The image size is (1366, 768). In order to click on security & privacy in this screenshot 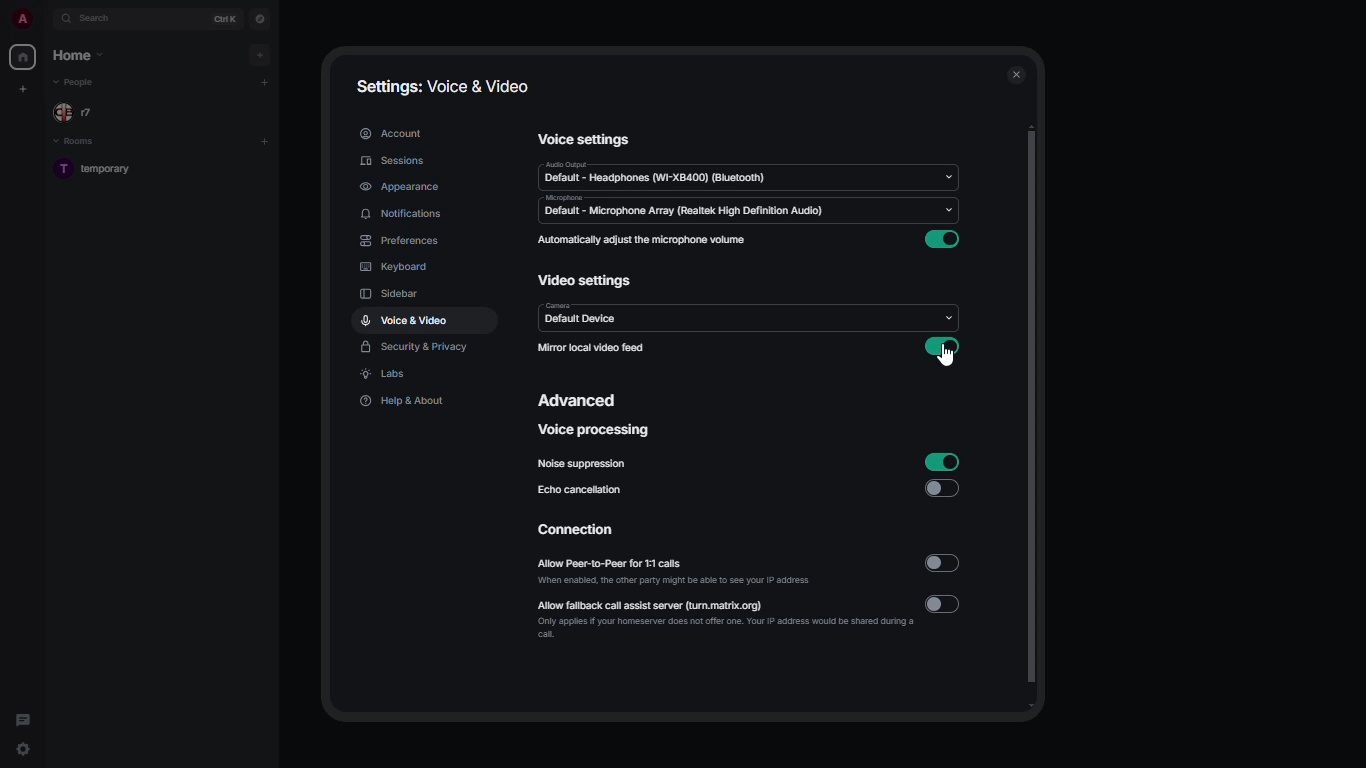, I will do `click(415, 349)`.